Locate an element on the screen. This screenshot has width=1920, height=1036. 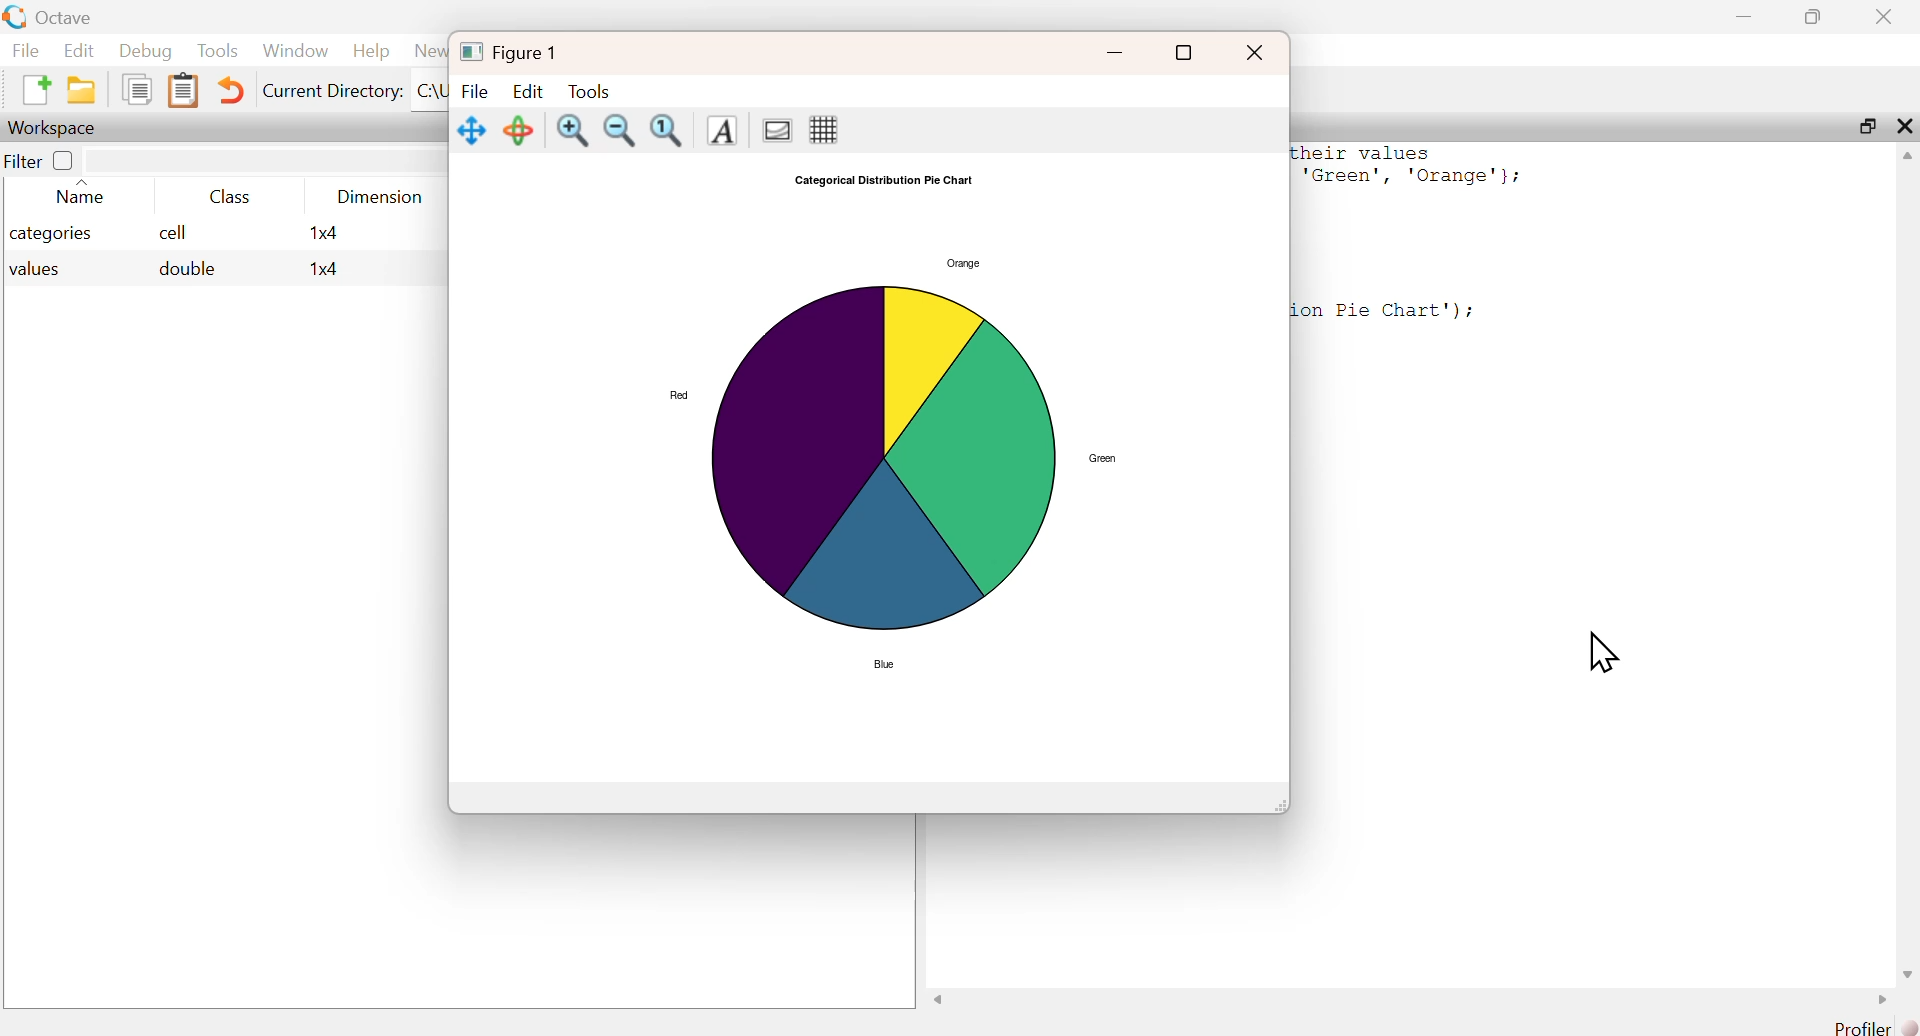
close is located at coordinates (1256, 53).